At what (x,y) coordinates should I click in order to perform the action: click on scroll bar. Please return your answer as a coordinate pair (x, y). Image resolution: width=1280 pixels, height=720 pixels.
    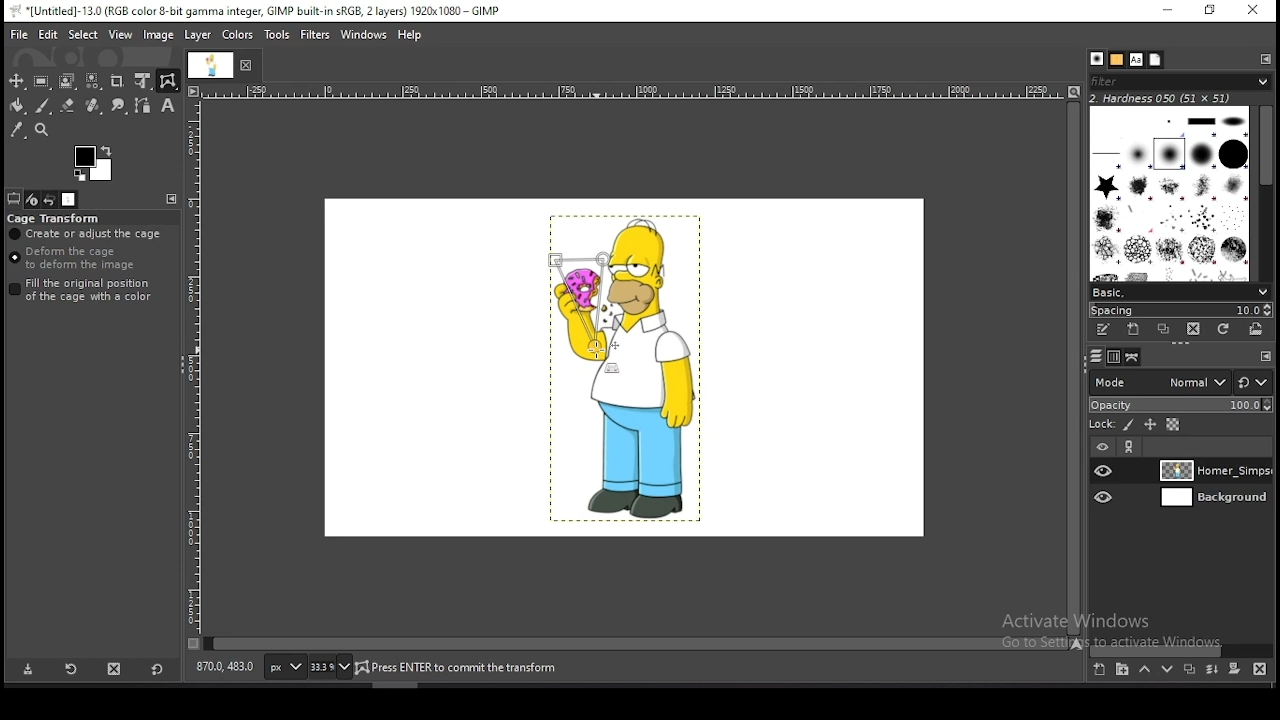
    Looking at the image, I should click on (1072, 367).